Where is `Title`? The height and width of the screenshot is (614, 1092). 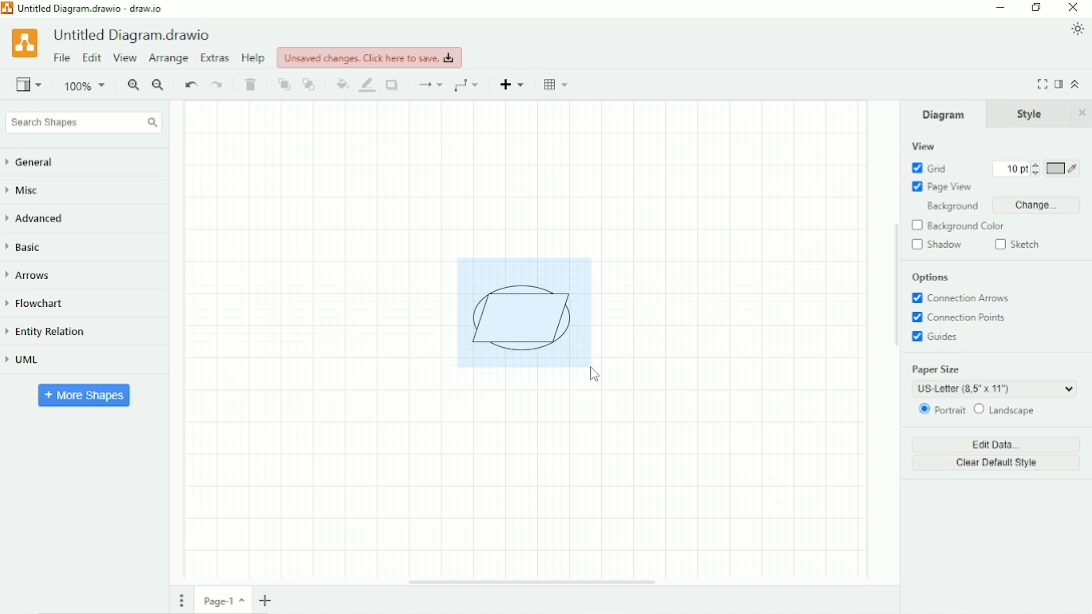 Title is located at coordinates (135, 35).